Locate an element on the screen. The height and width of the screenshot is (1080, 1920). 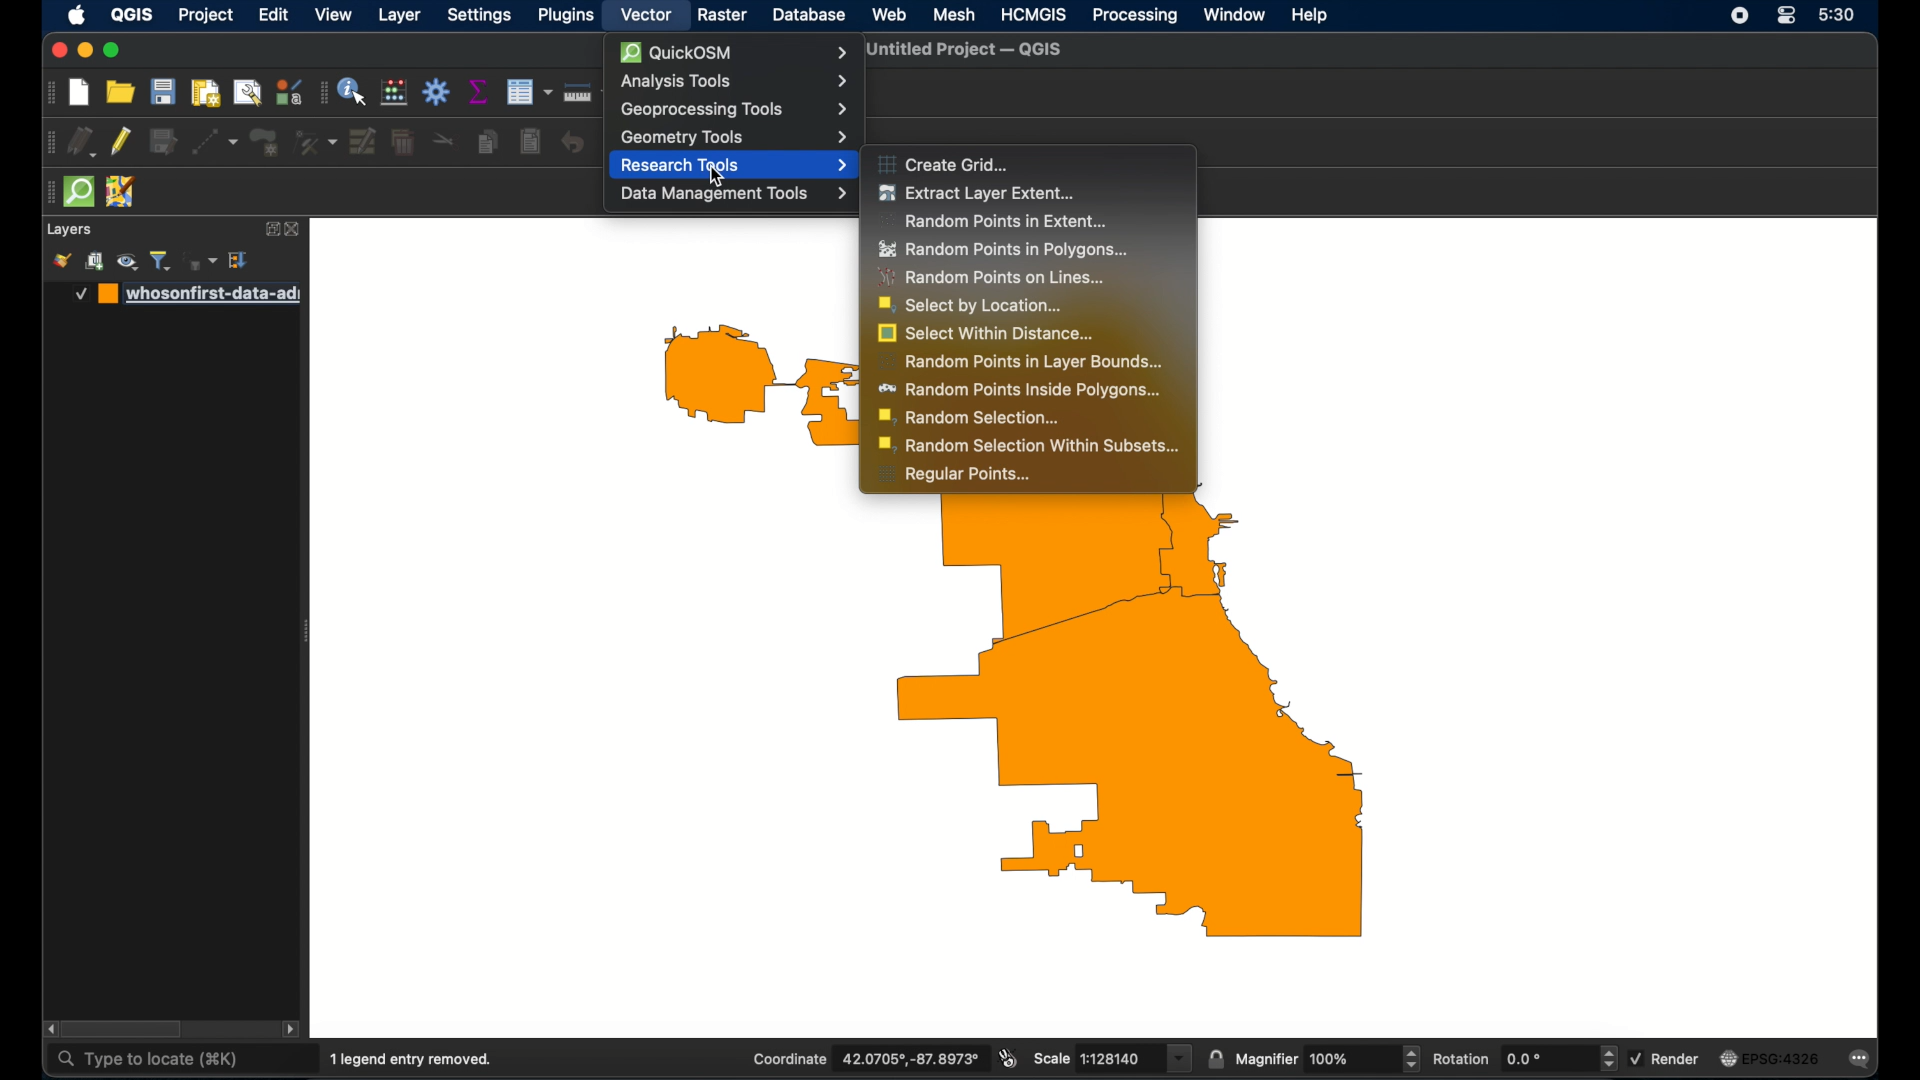
raster is located at coordinates (721, 14).